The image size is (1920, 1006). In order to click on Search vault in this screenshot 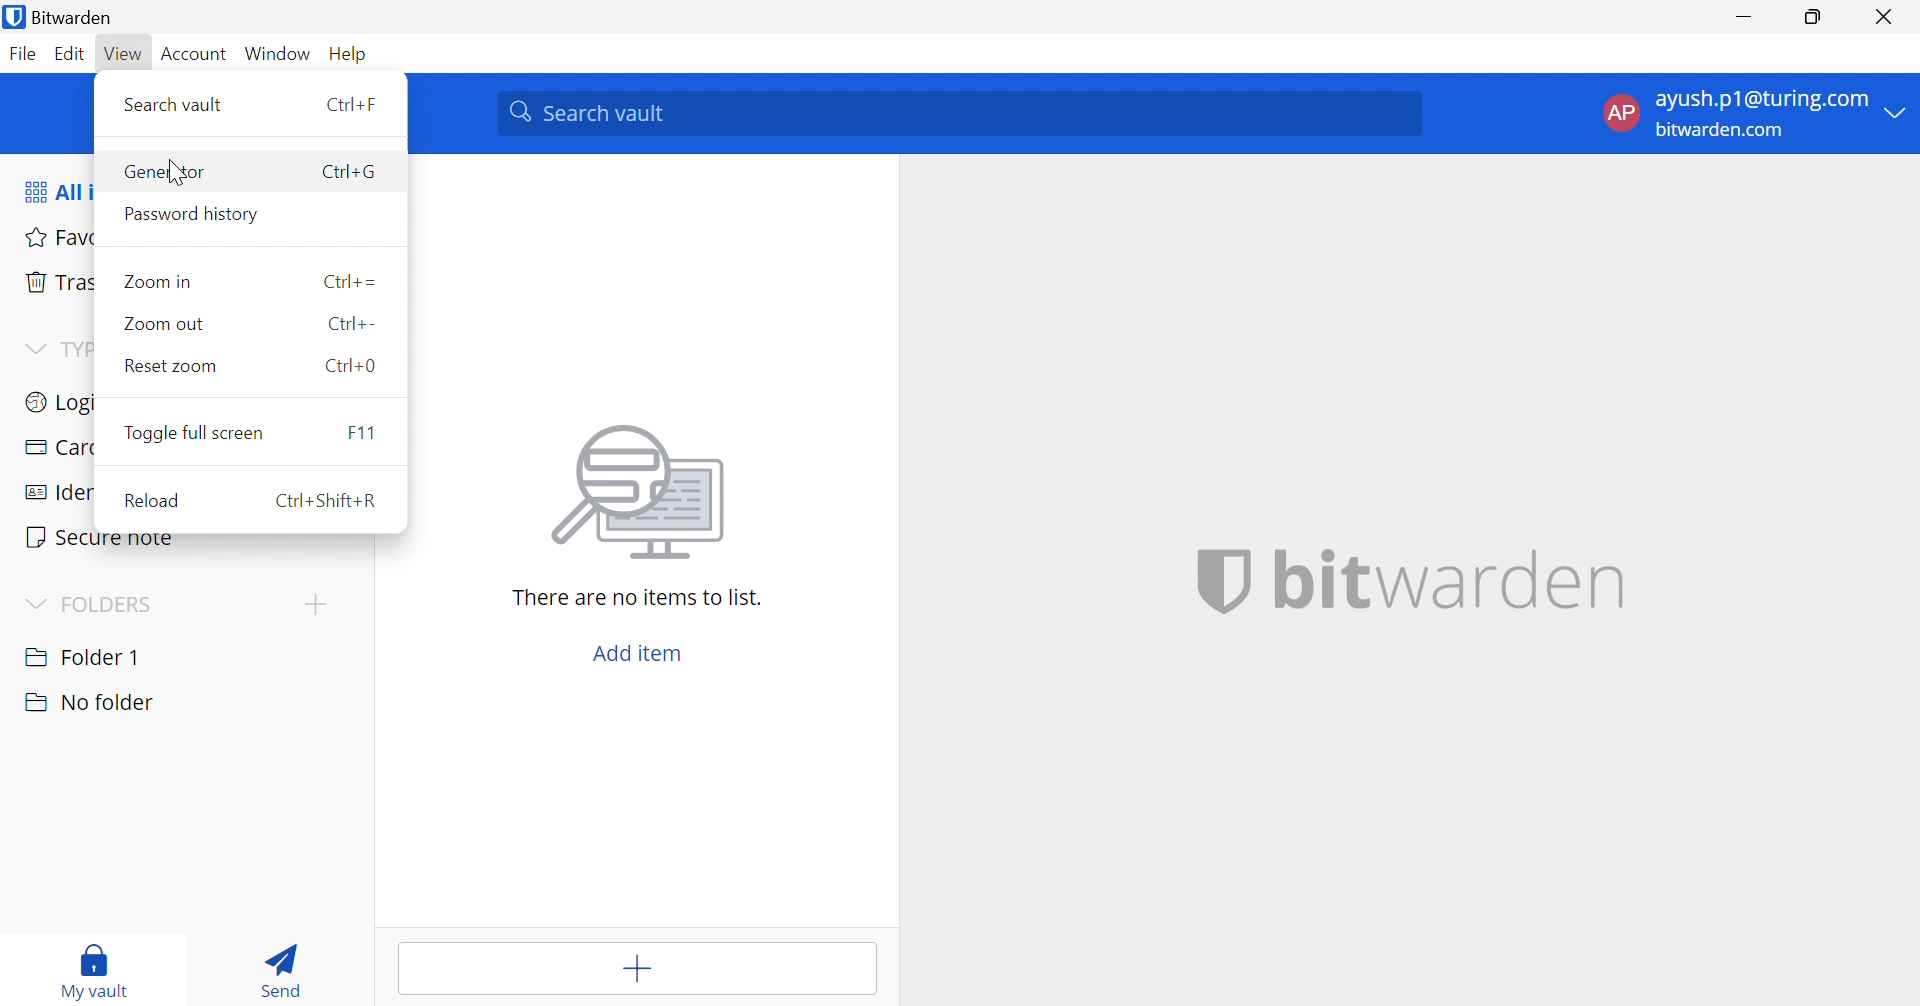, I will do `click(175, 105)`.